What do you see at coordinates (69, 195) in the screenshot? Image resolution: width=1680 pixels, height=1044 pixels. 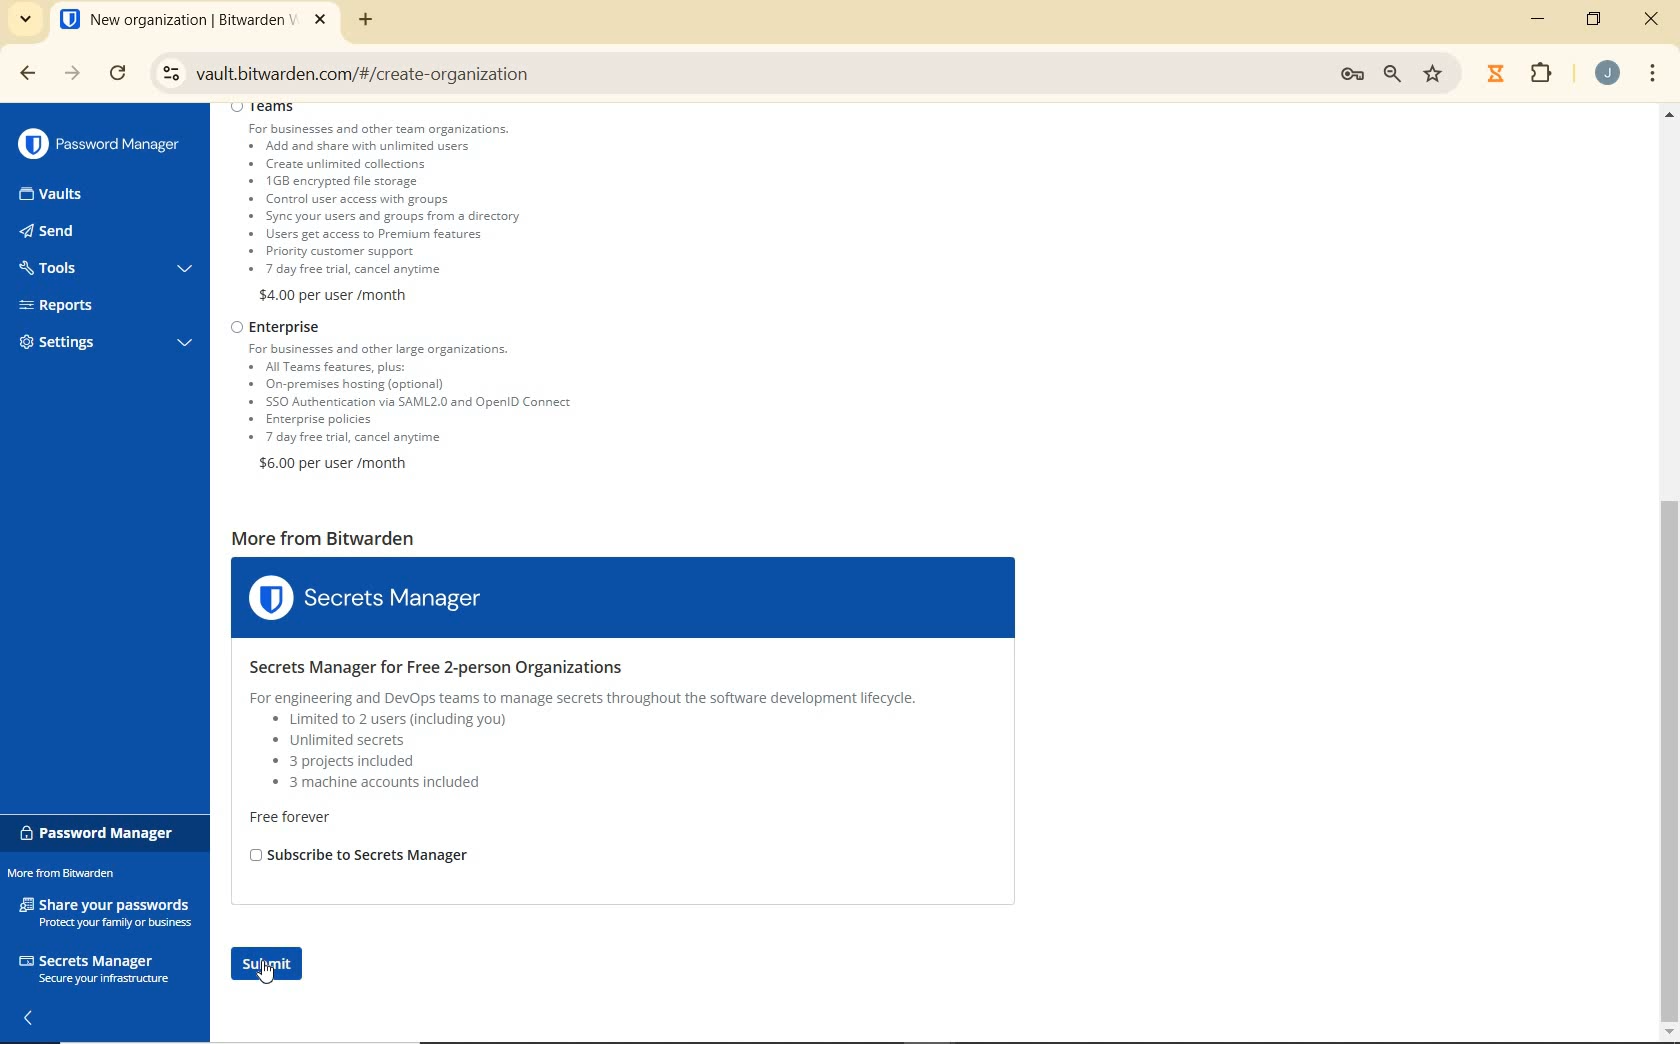 I see `vaults` at bounding box center [69, 195].